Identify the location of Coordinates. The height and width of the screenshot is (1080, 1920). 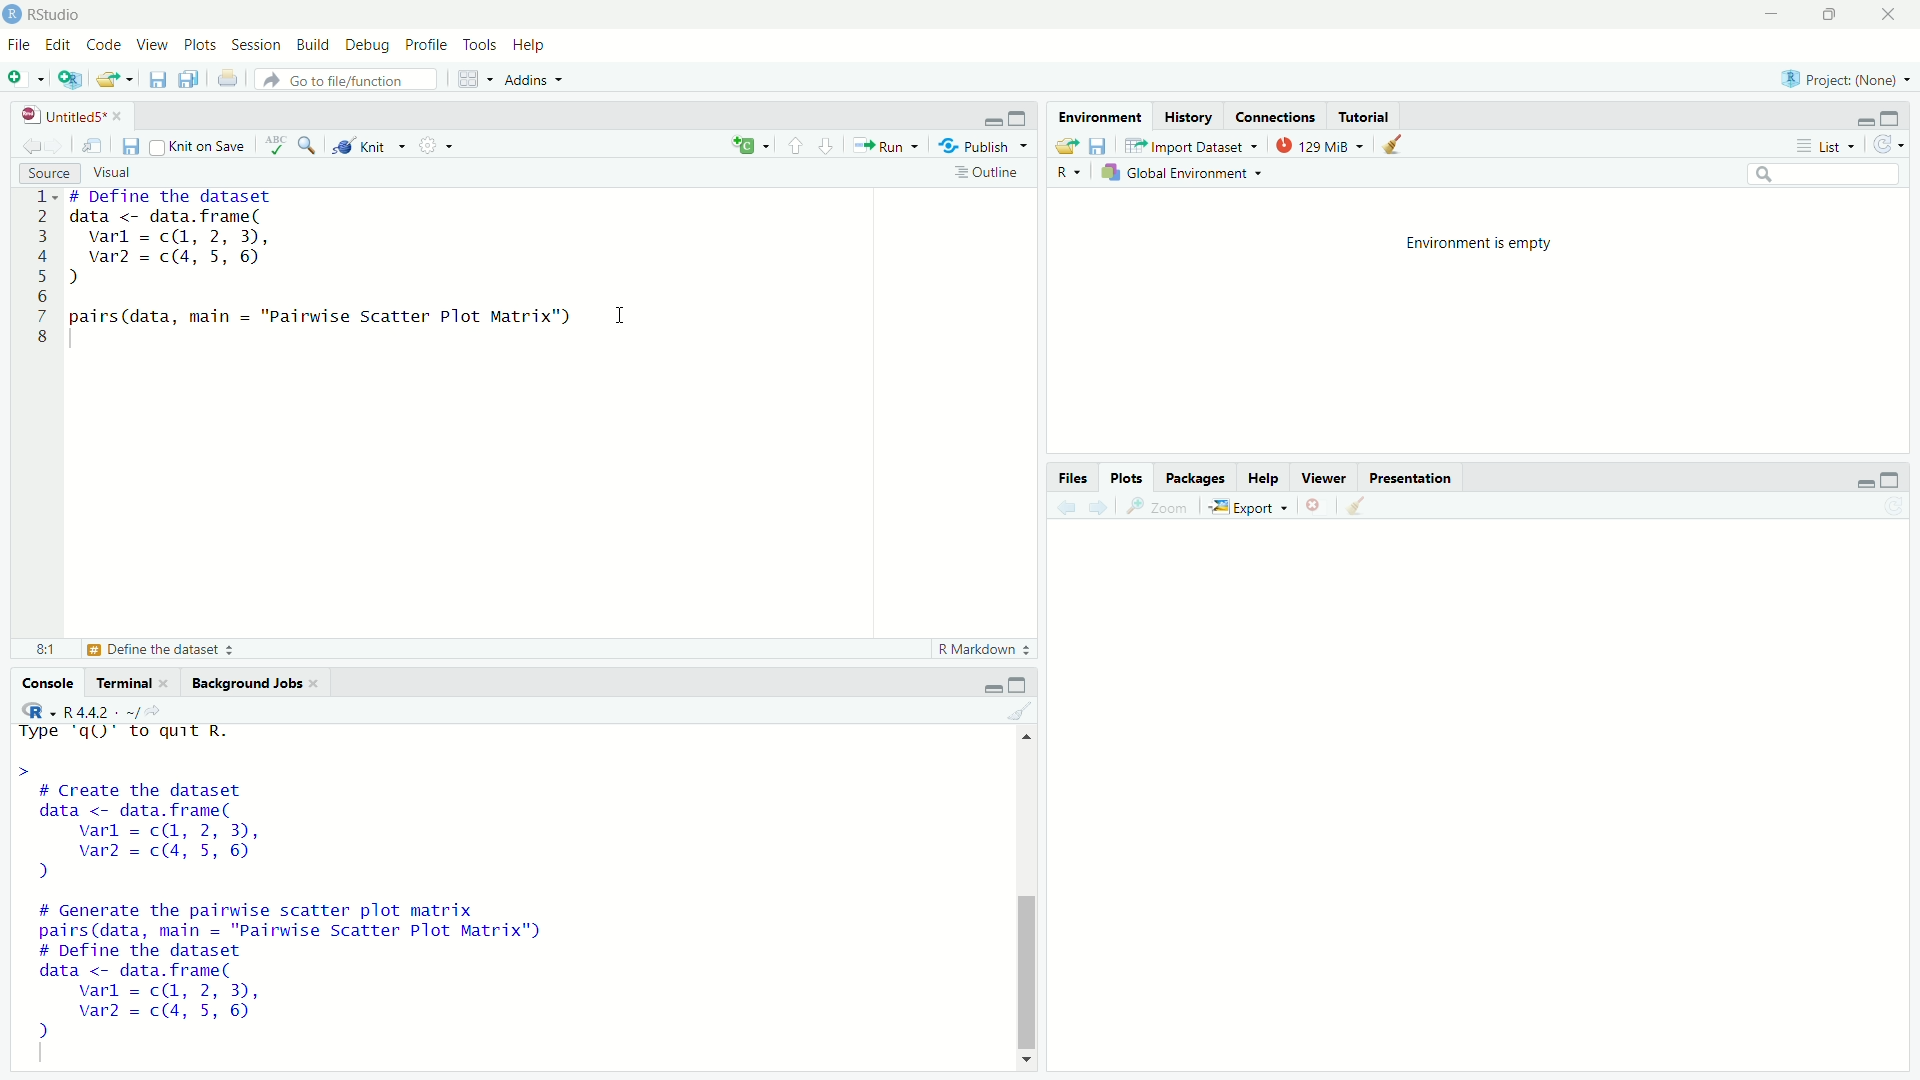
(1276, 116).